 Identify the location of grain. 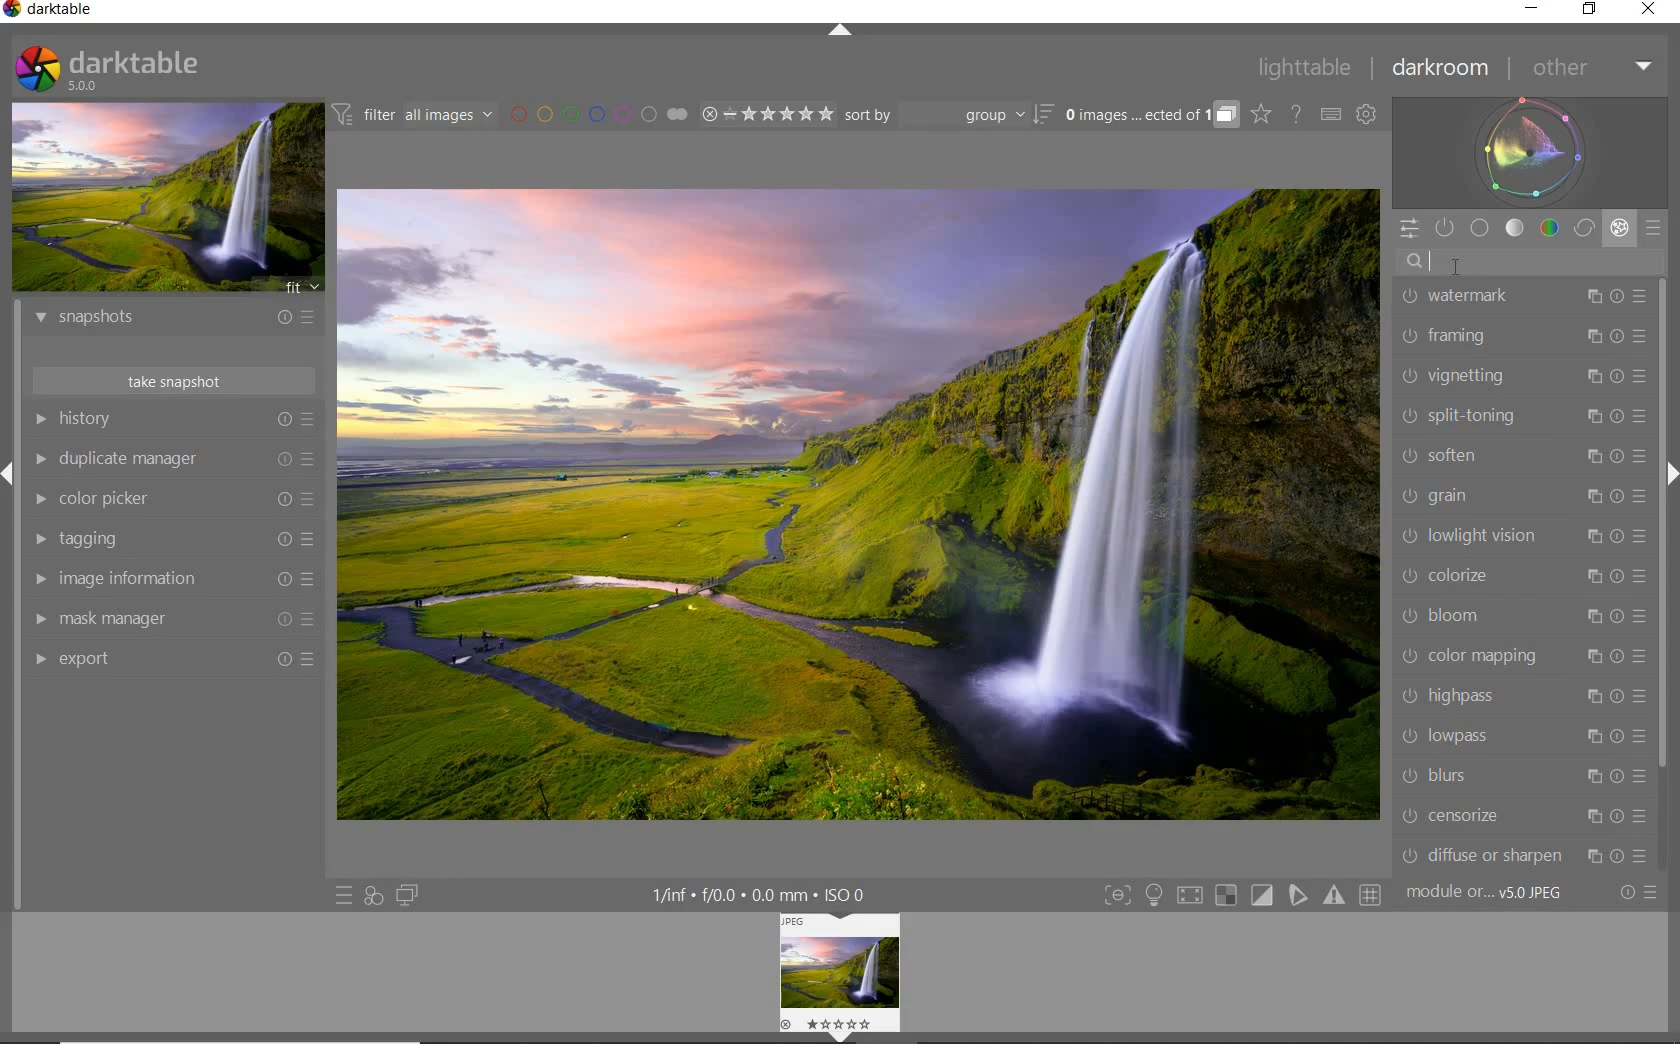
(1522, 498).